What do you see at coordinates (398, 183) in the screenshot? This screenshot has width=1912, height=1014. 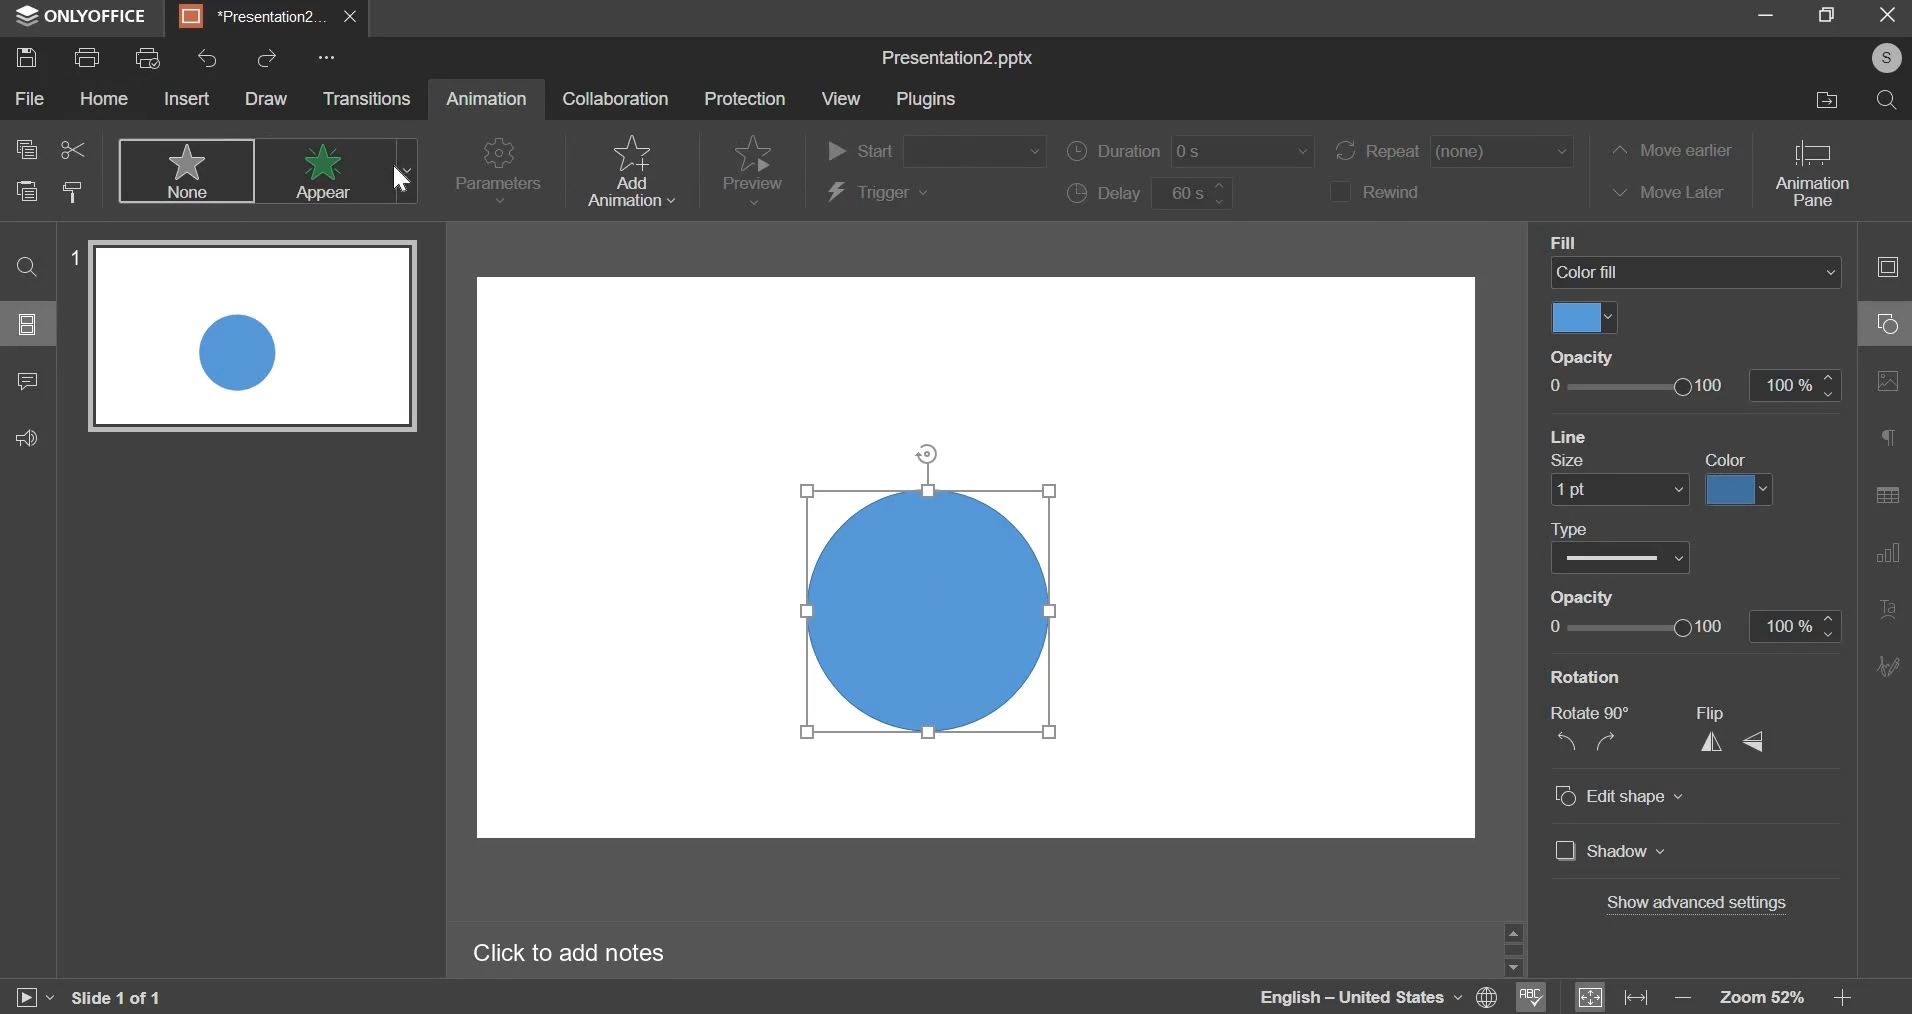 I see `cursor` at bounding box center [398, 183].